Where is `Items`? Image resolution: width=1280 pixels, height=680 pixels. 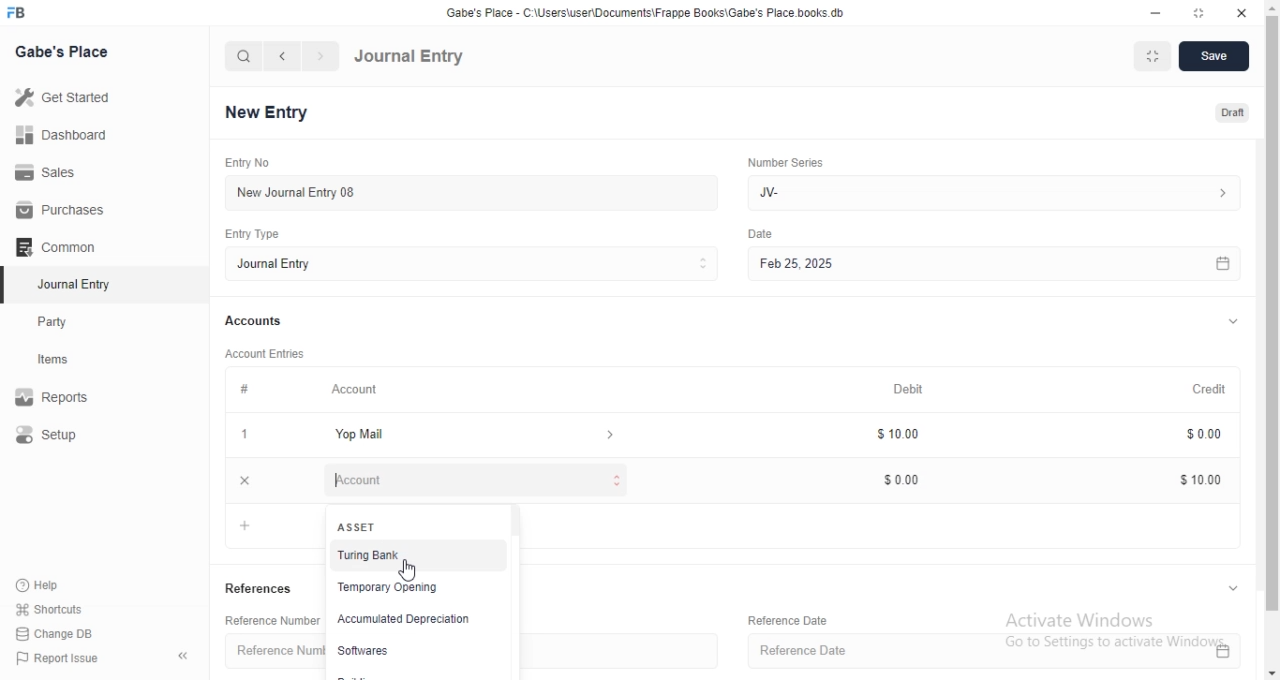
Items is located at coordinates (72, 361).